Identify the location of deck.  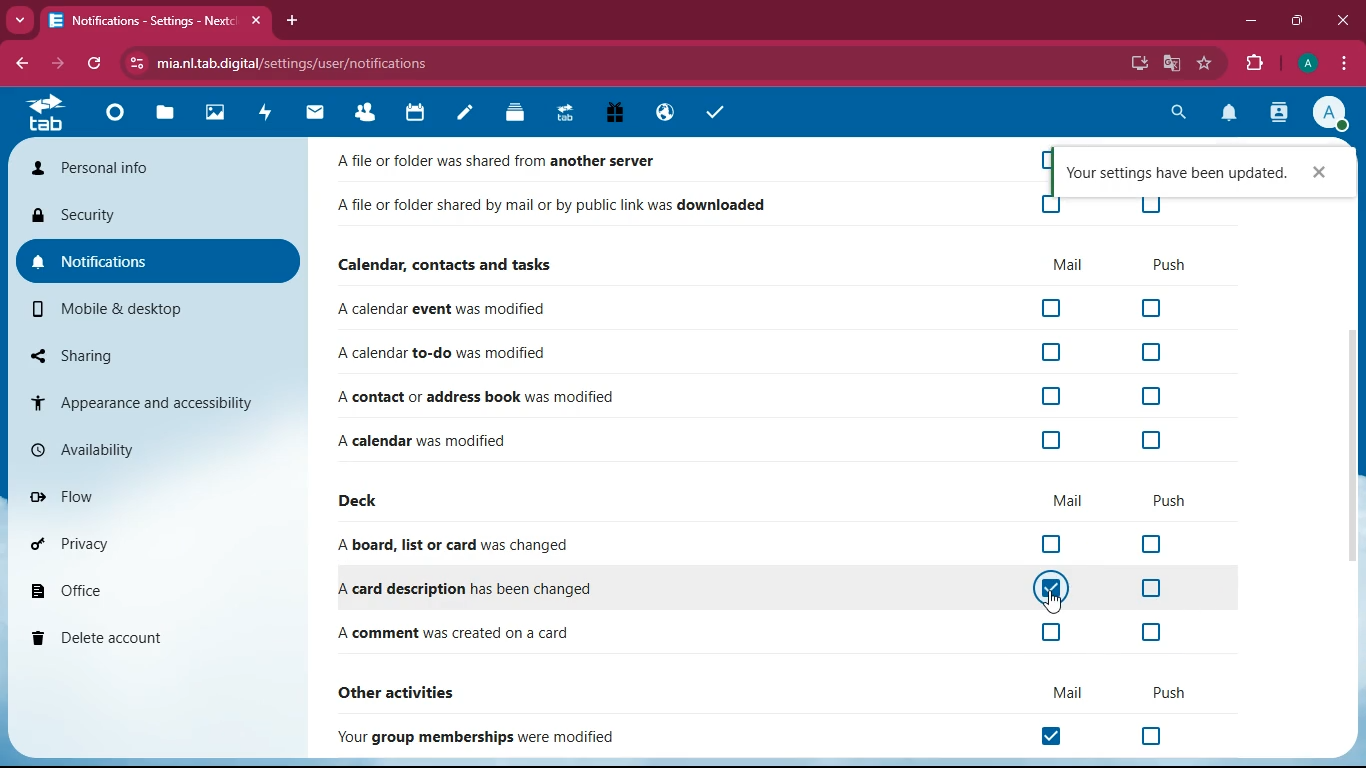
(363, 502).